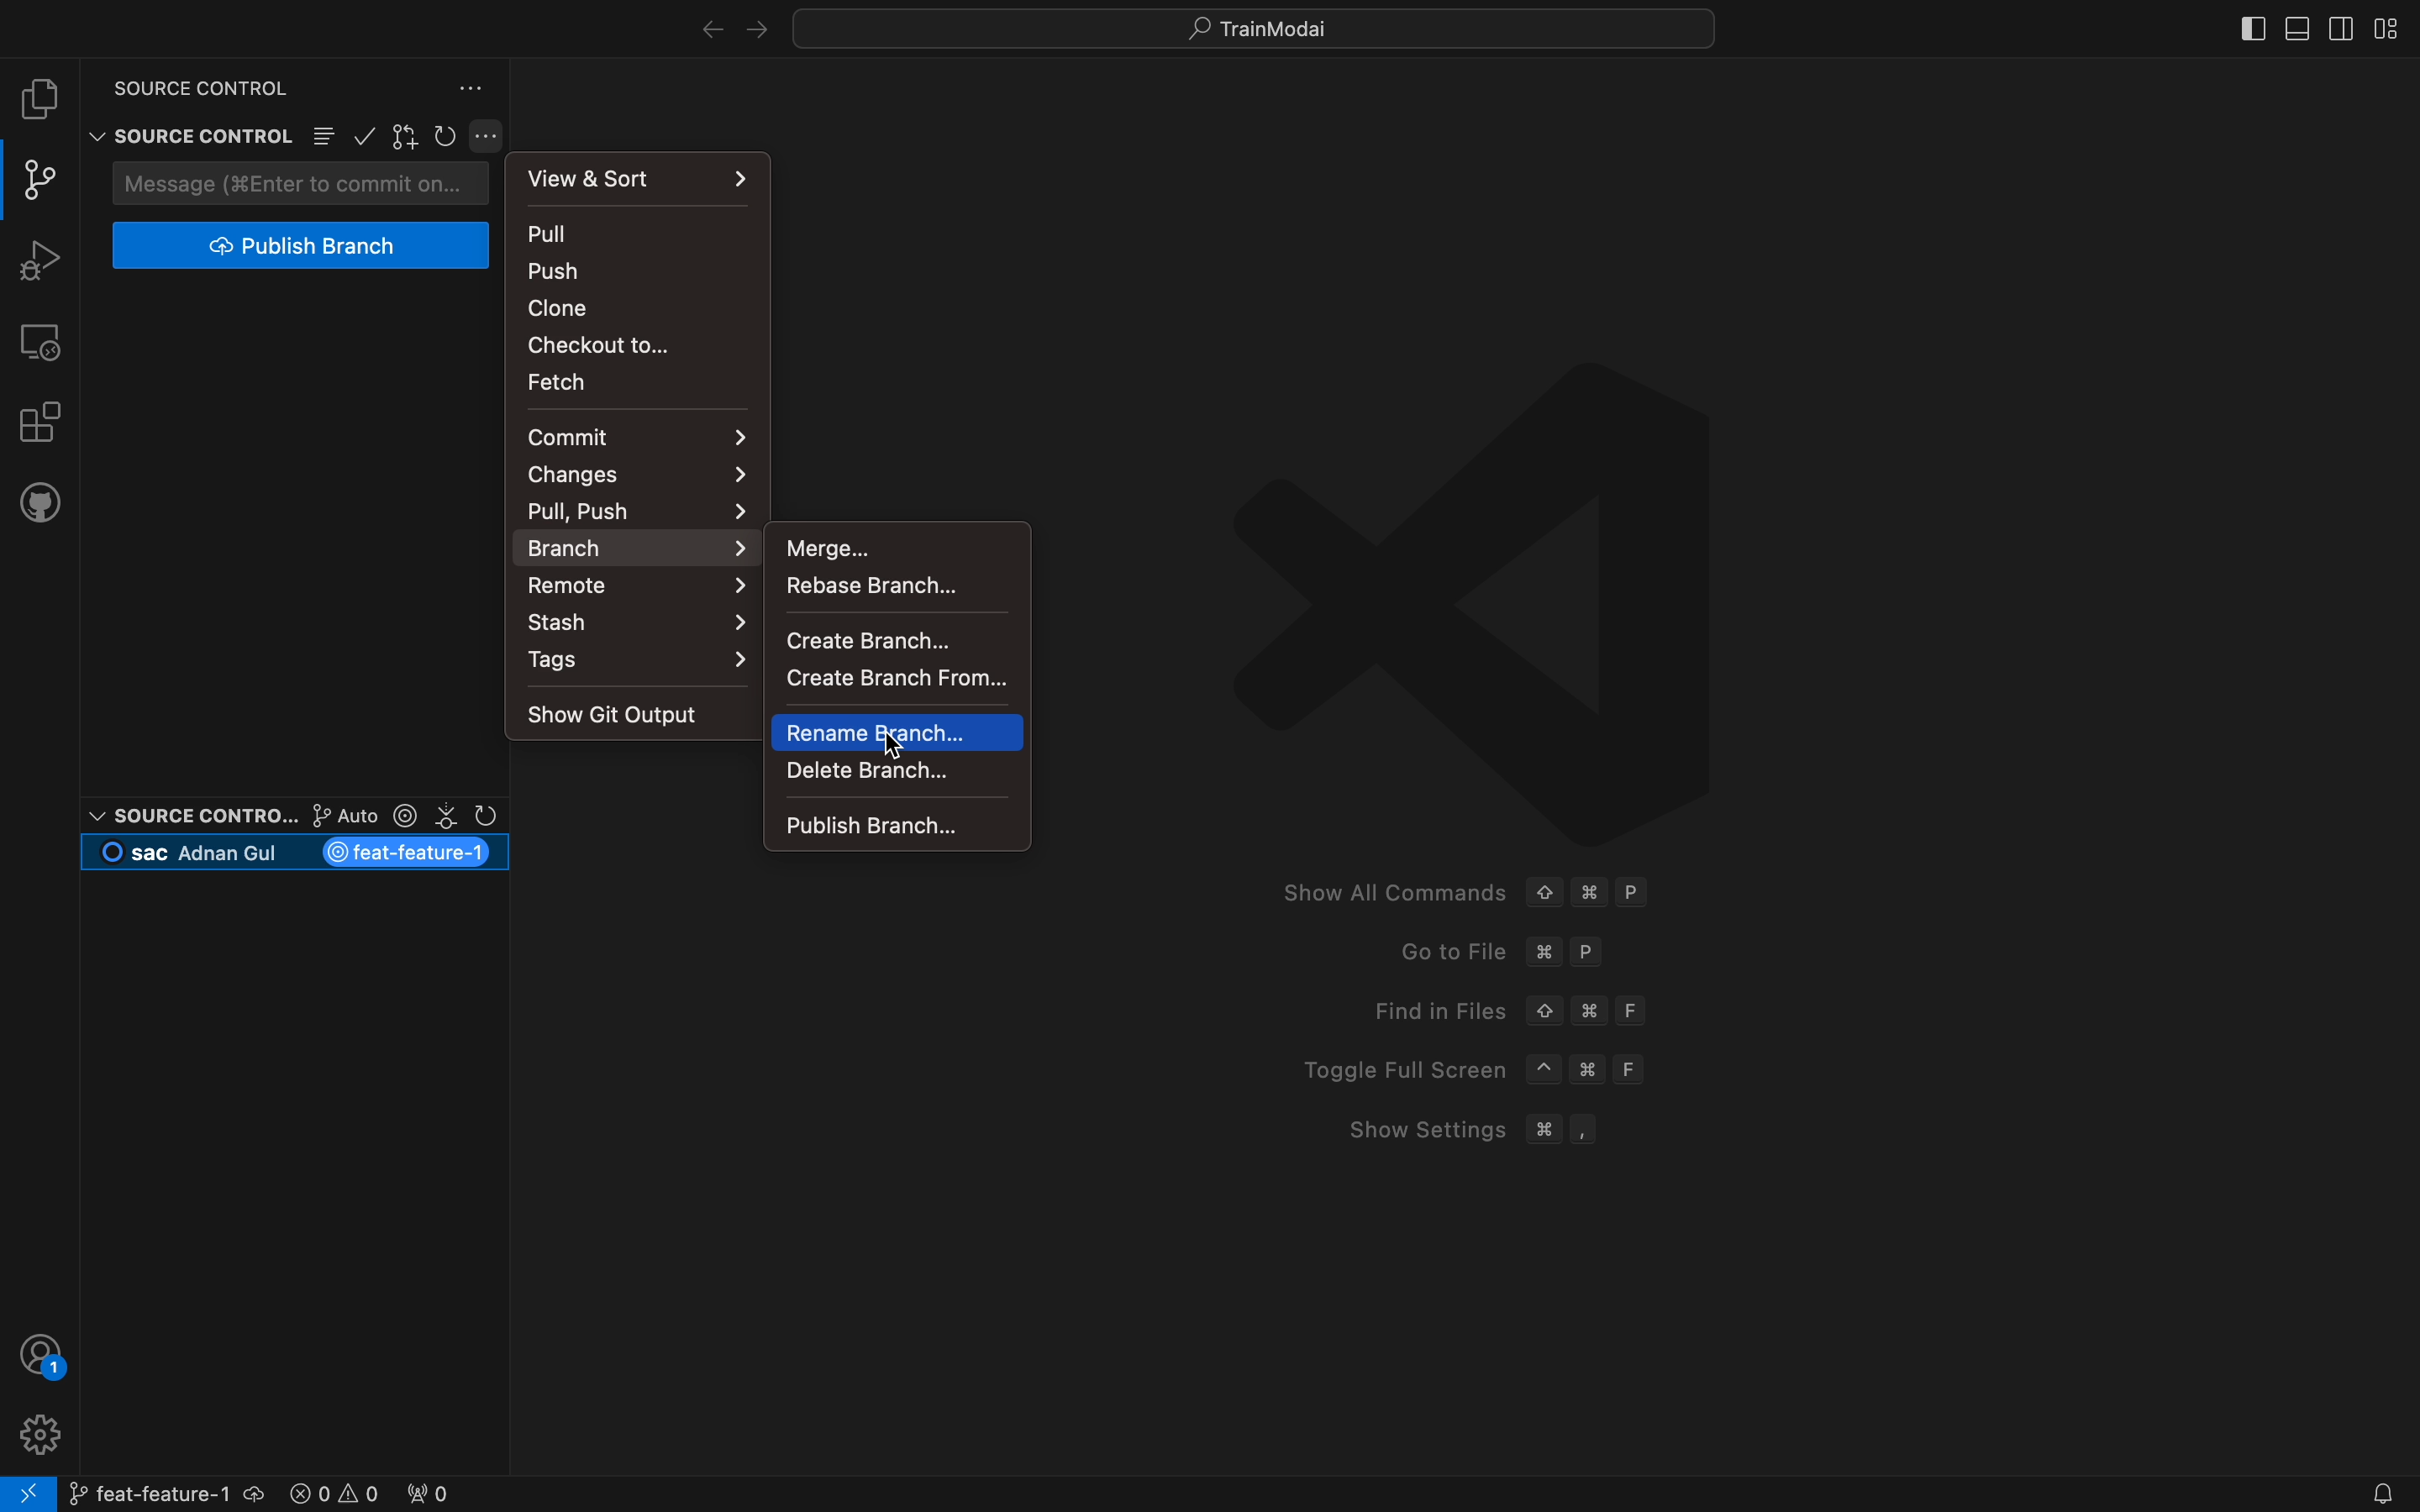  I want to click on Cursor, so click(895, 745).